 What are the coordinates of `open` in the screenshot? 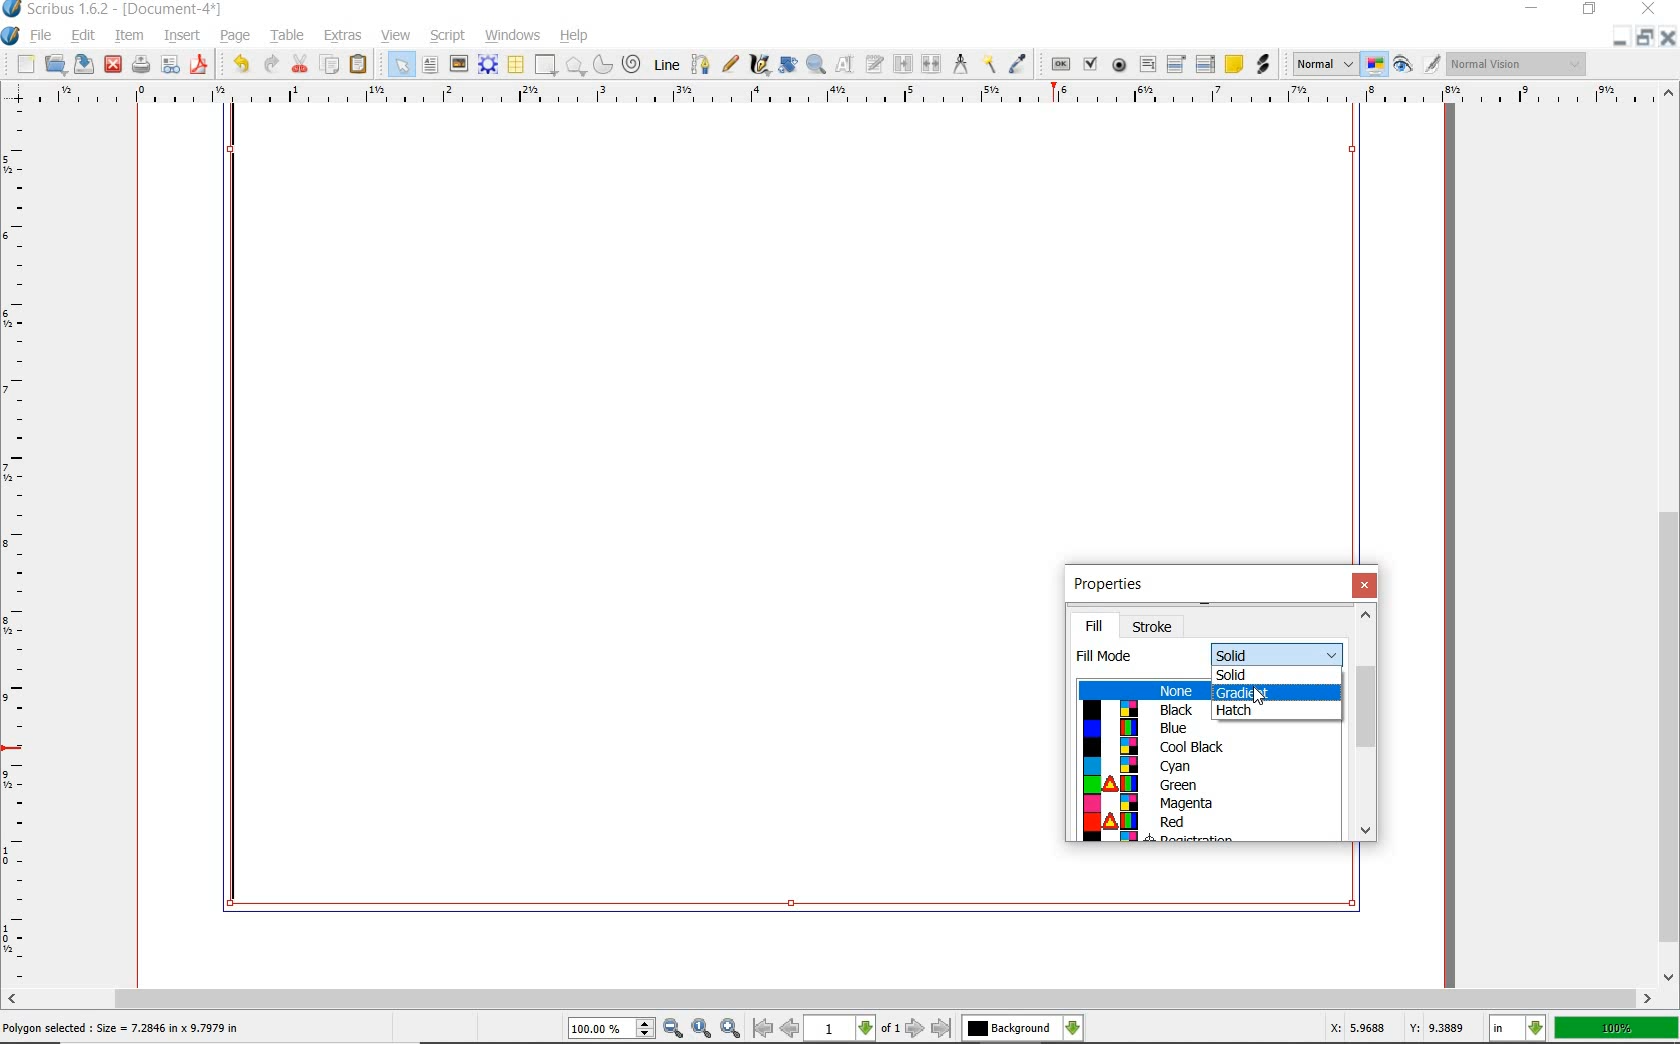 It's located at (56, 65).